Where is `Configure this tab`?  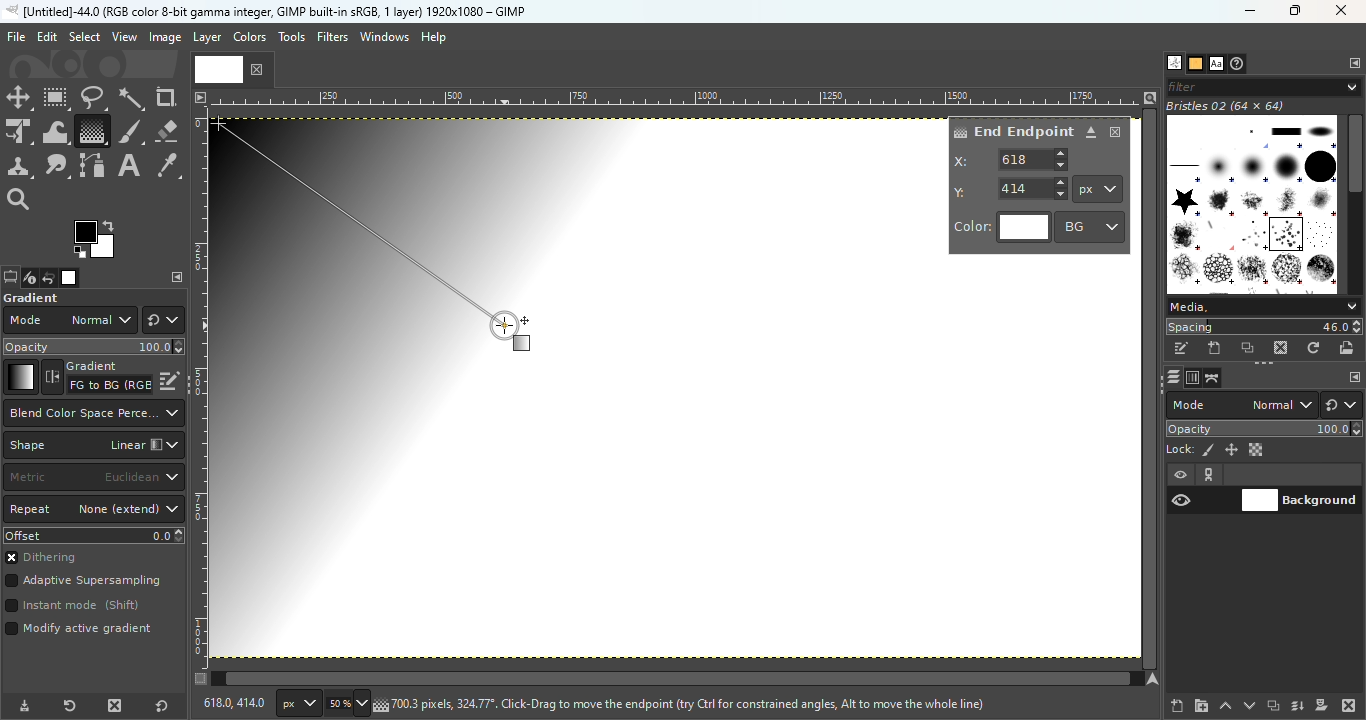
Configure this tab is located at coordinates (177, 277).